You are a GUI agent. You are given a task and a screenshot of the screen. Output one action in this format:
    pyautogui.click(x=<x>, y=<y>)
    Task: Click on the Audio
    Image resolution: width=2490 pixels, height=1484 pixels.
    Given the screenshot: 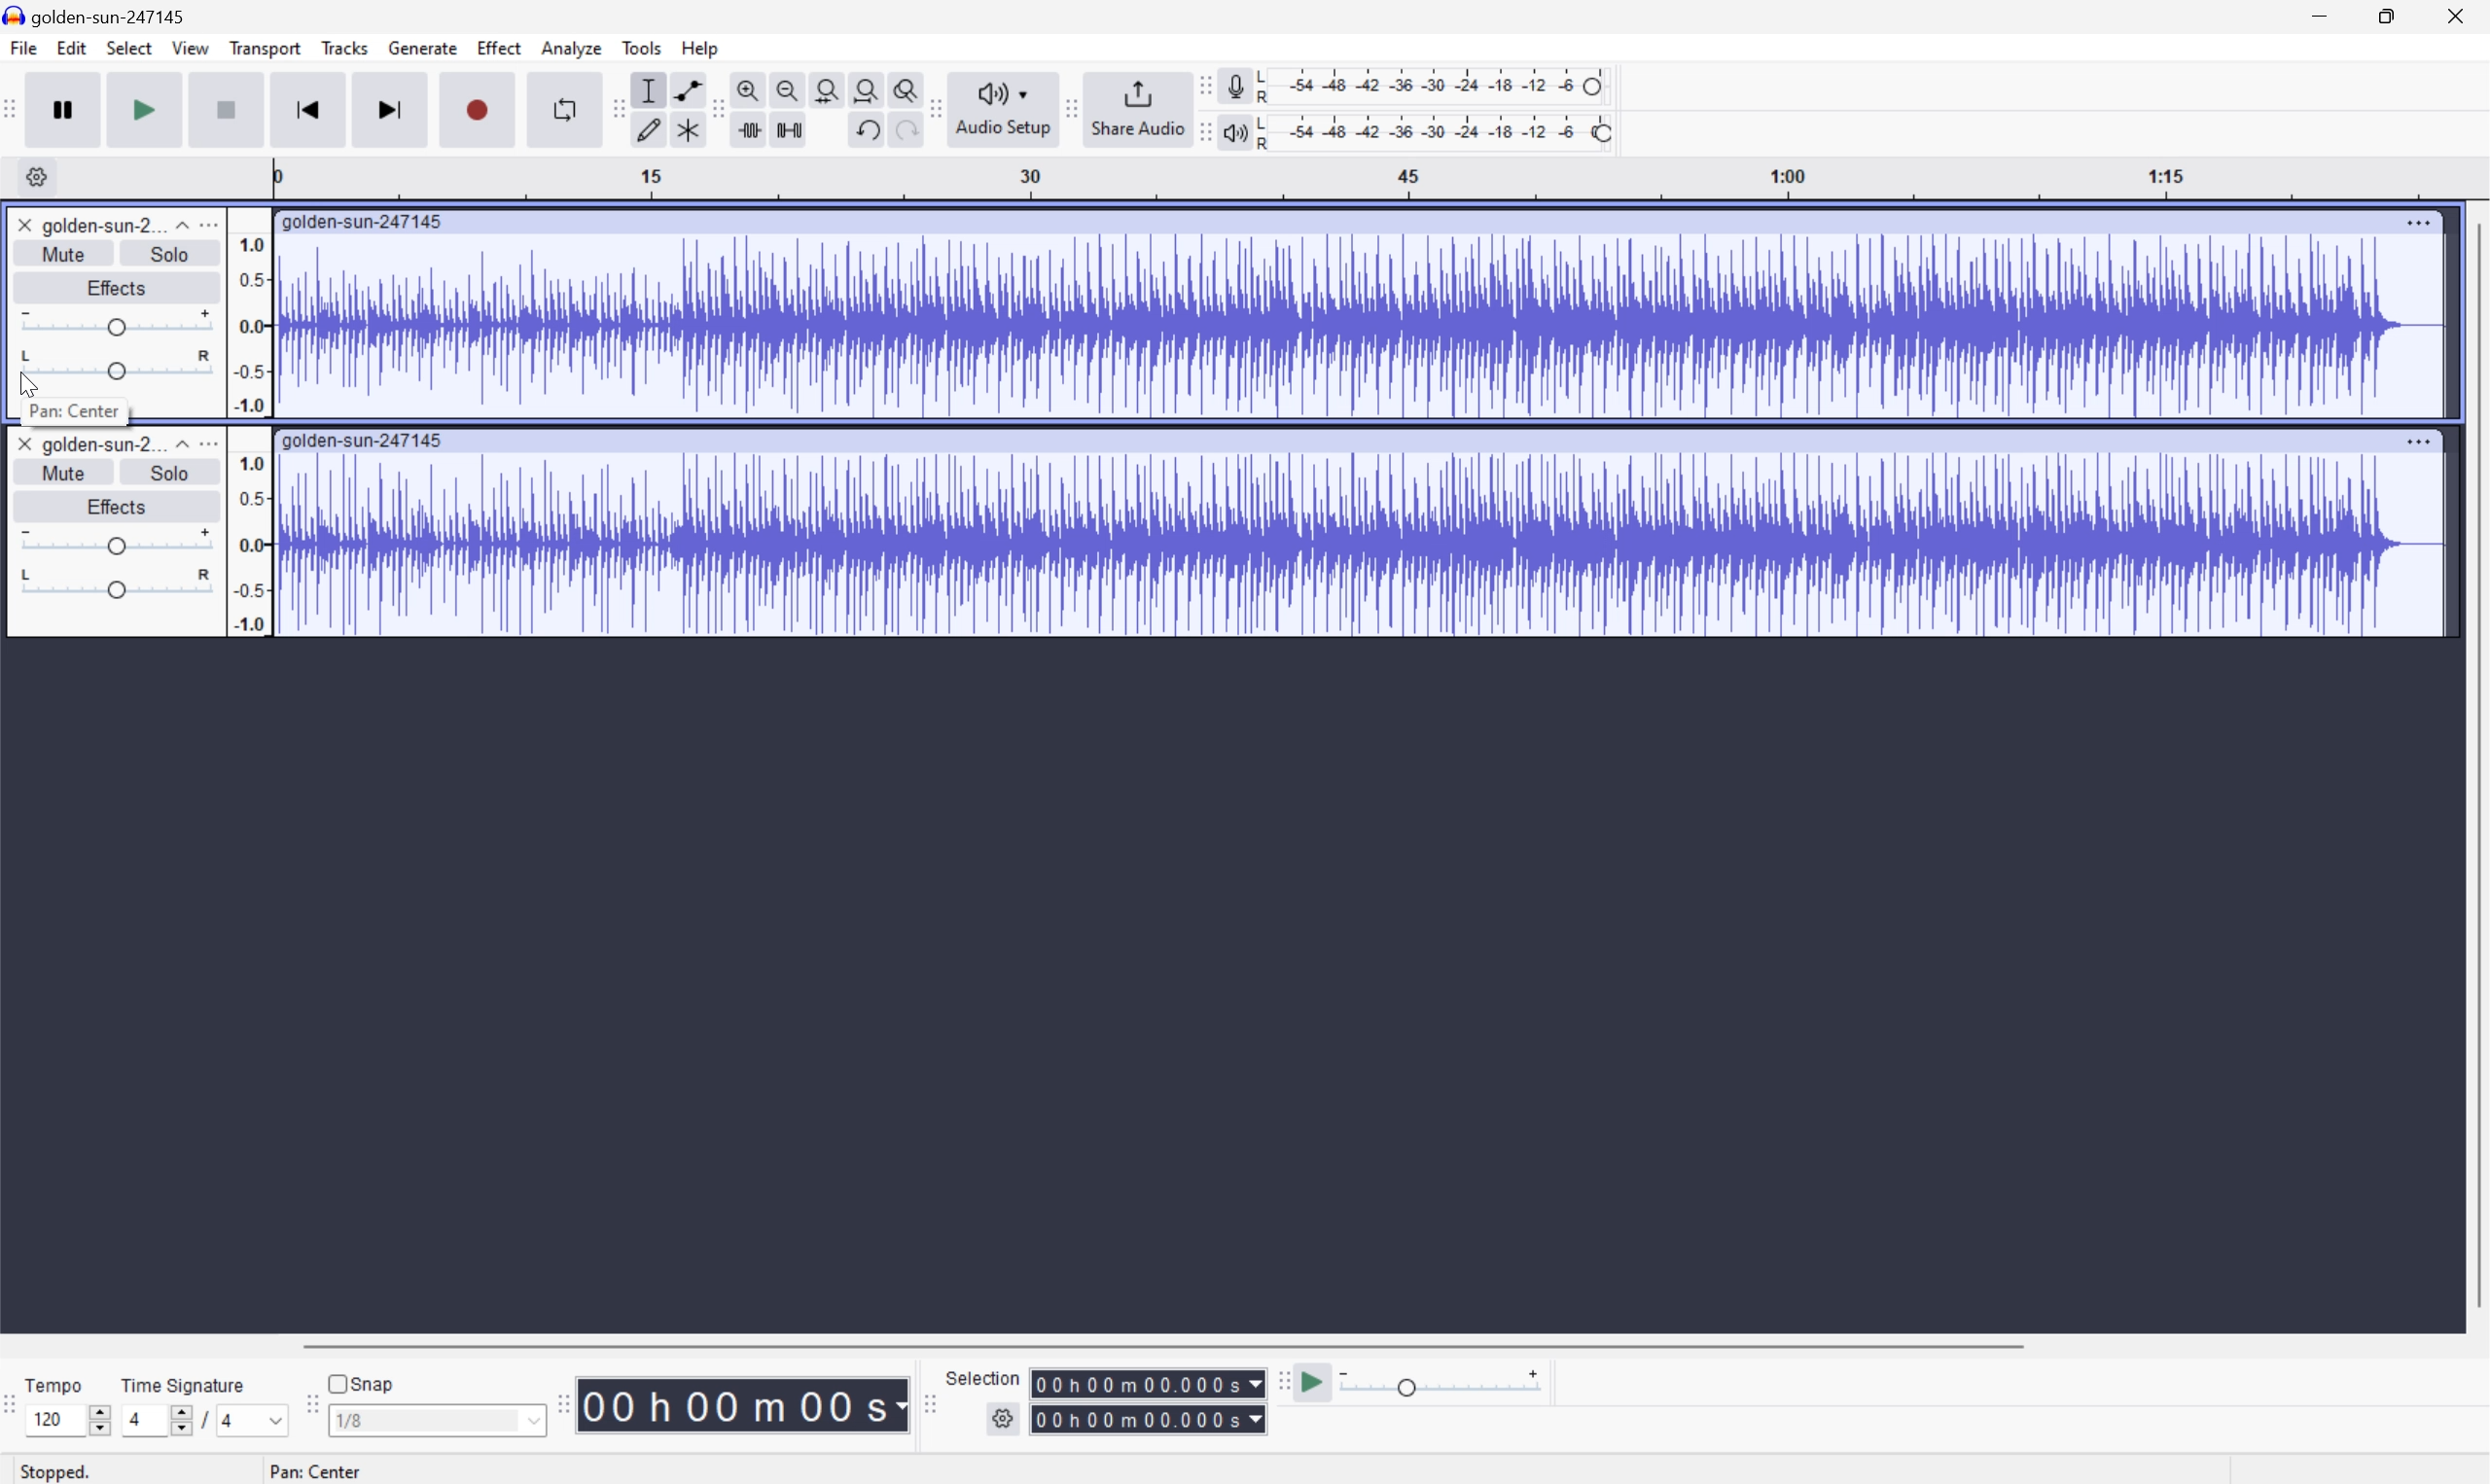 What is the action you would take?
    pyautogui.click(x=1359, y=543)
    